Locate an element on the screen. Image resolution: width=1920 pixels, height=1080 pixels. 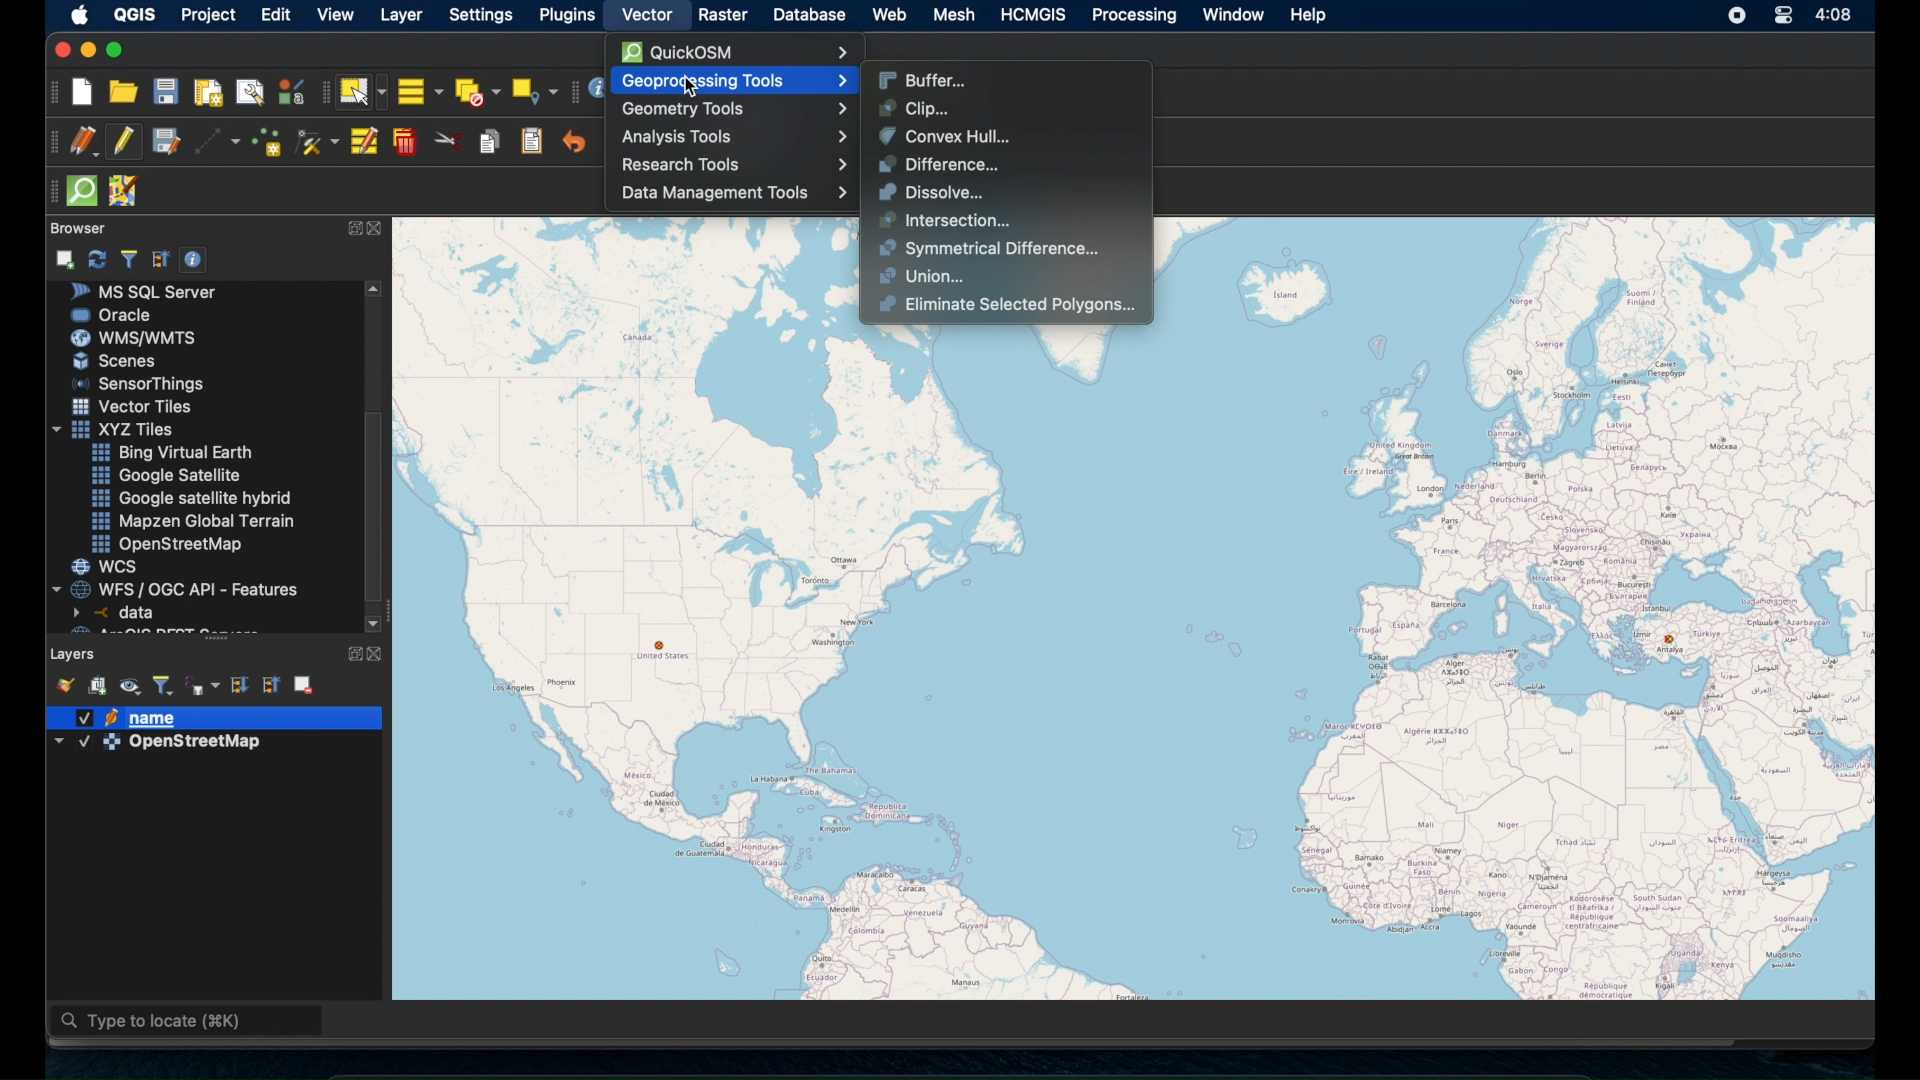
view is located at coordinates (335, 16).